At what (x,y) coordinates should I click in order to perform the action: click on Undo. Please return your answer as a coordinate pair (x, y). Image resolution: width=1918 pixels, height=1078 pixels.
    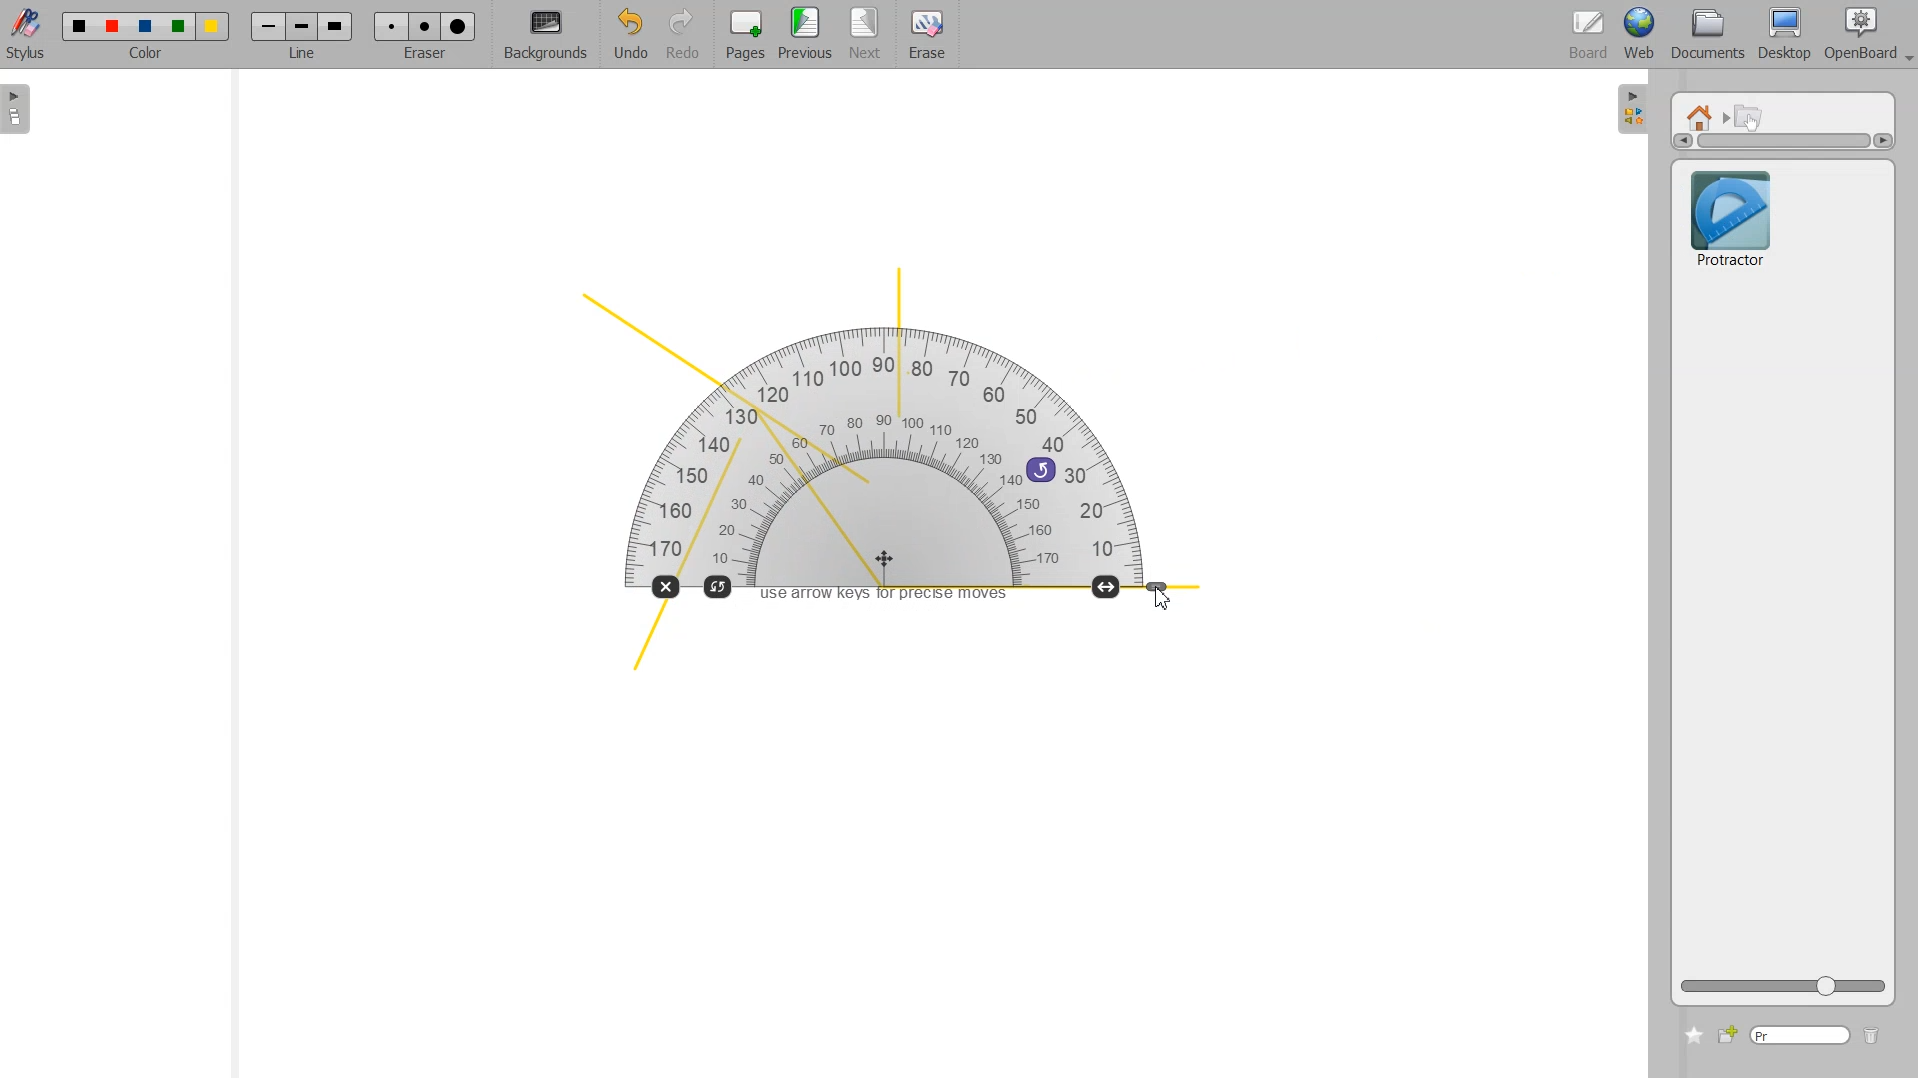
    Looking at the image, I should click on (627, 36).